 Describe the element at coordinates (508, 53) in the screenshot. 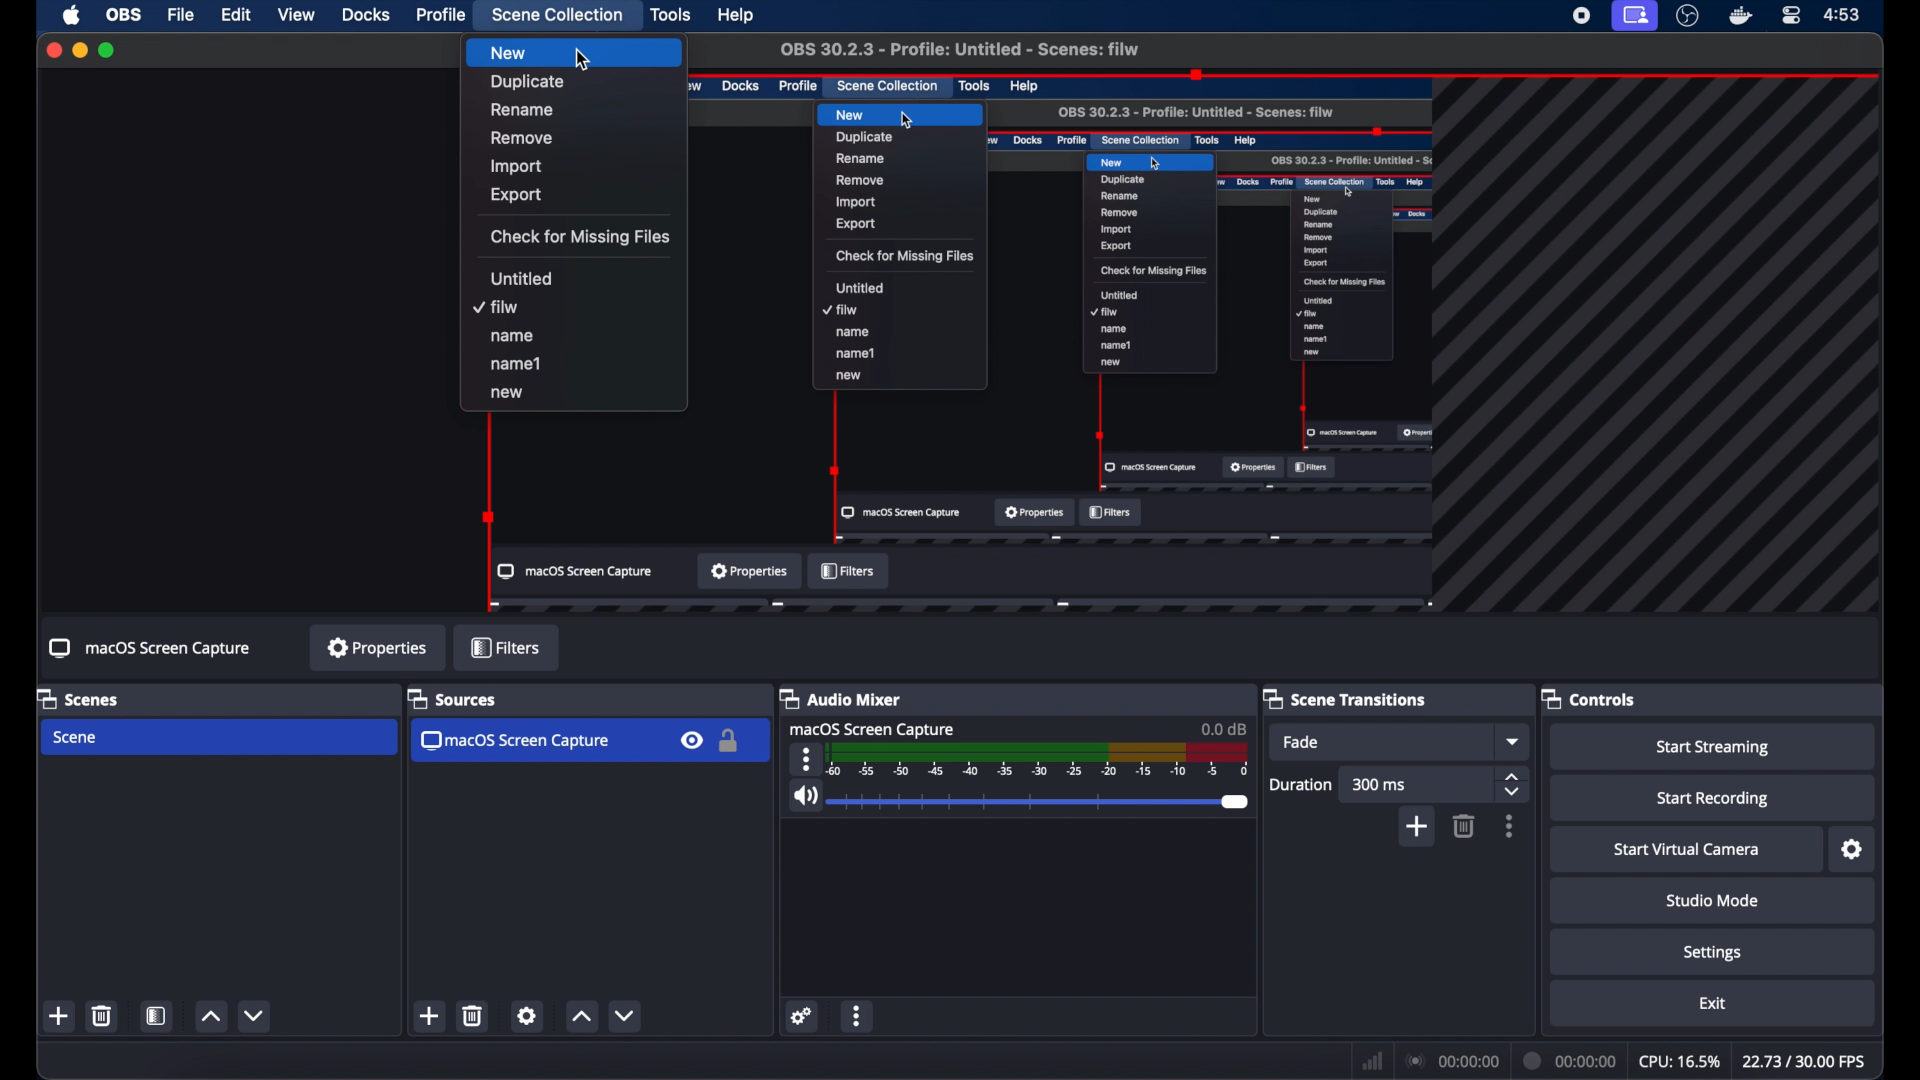

I see `new` at that location.